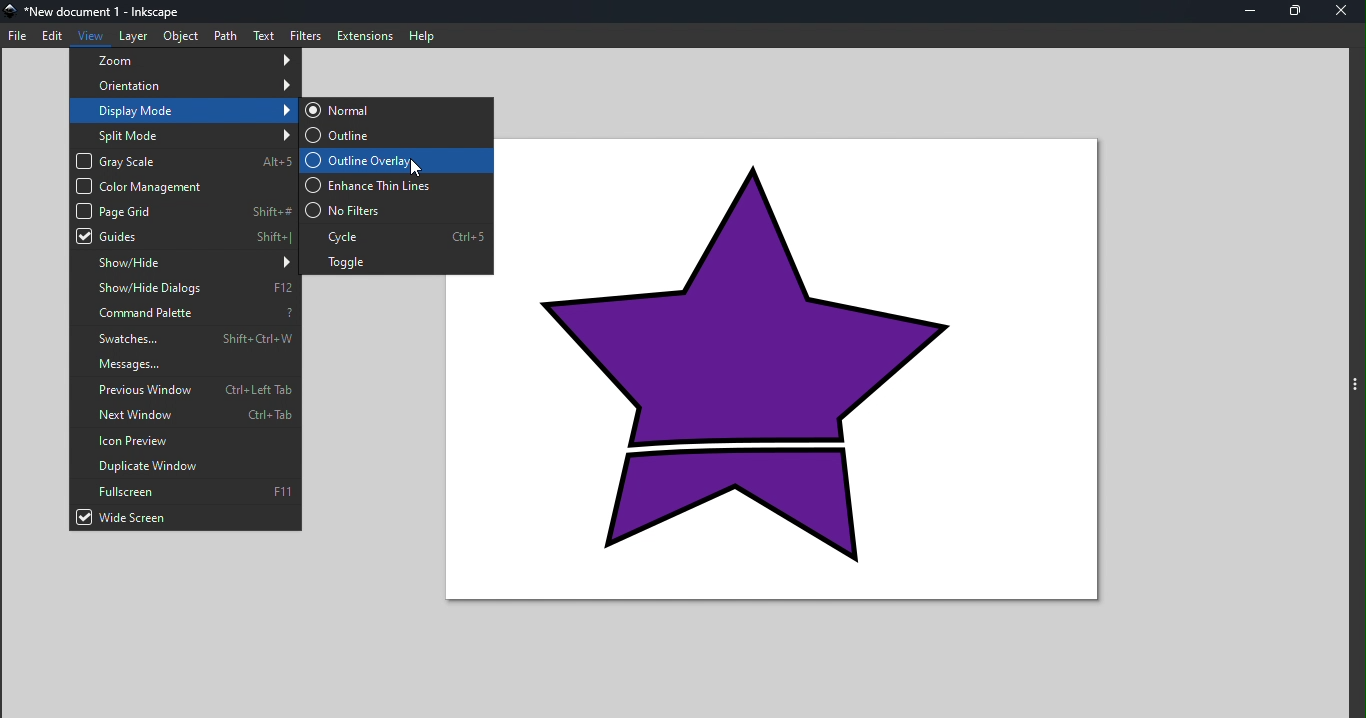 The image size is (1366, 718). What do you see at coordinates (132, 36) in the screenshot?
I see `Layer` at bounding box center [132, 36].